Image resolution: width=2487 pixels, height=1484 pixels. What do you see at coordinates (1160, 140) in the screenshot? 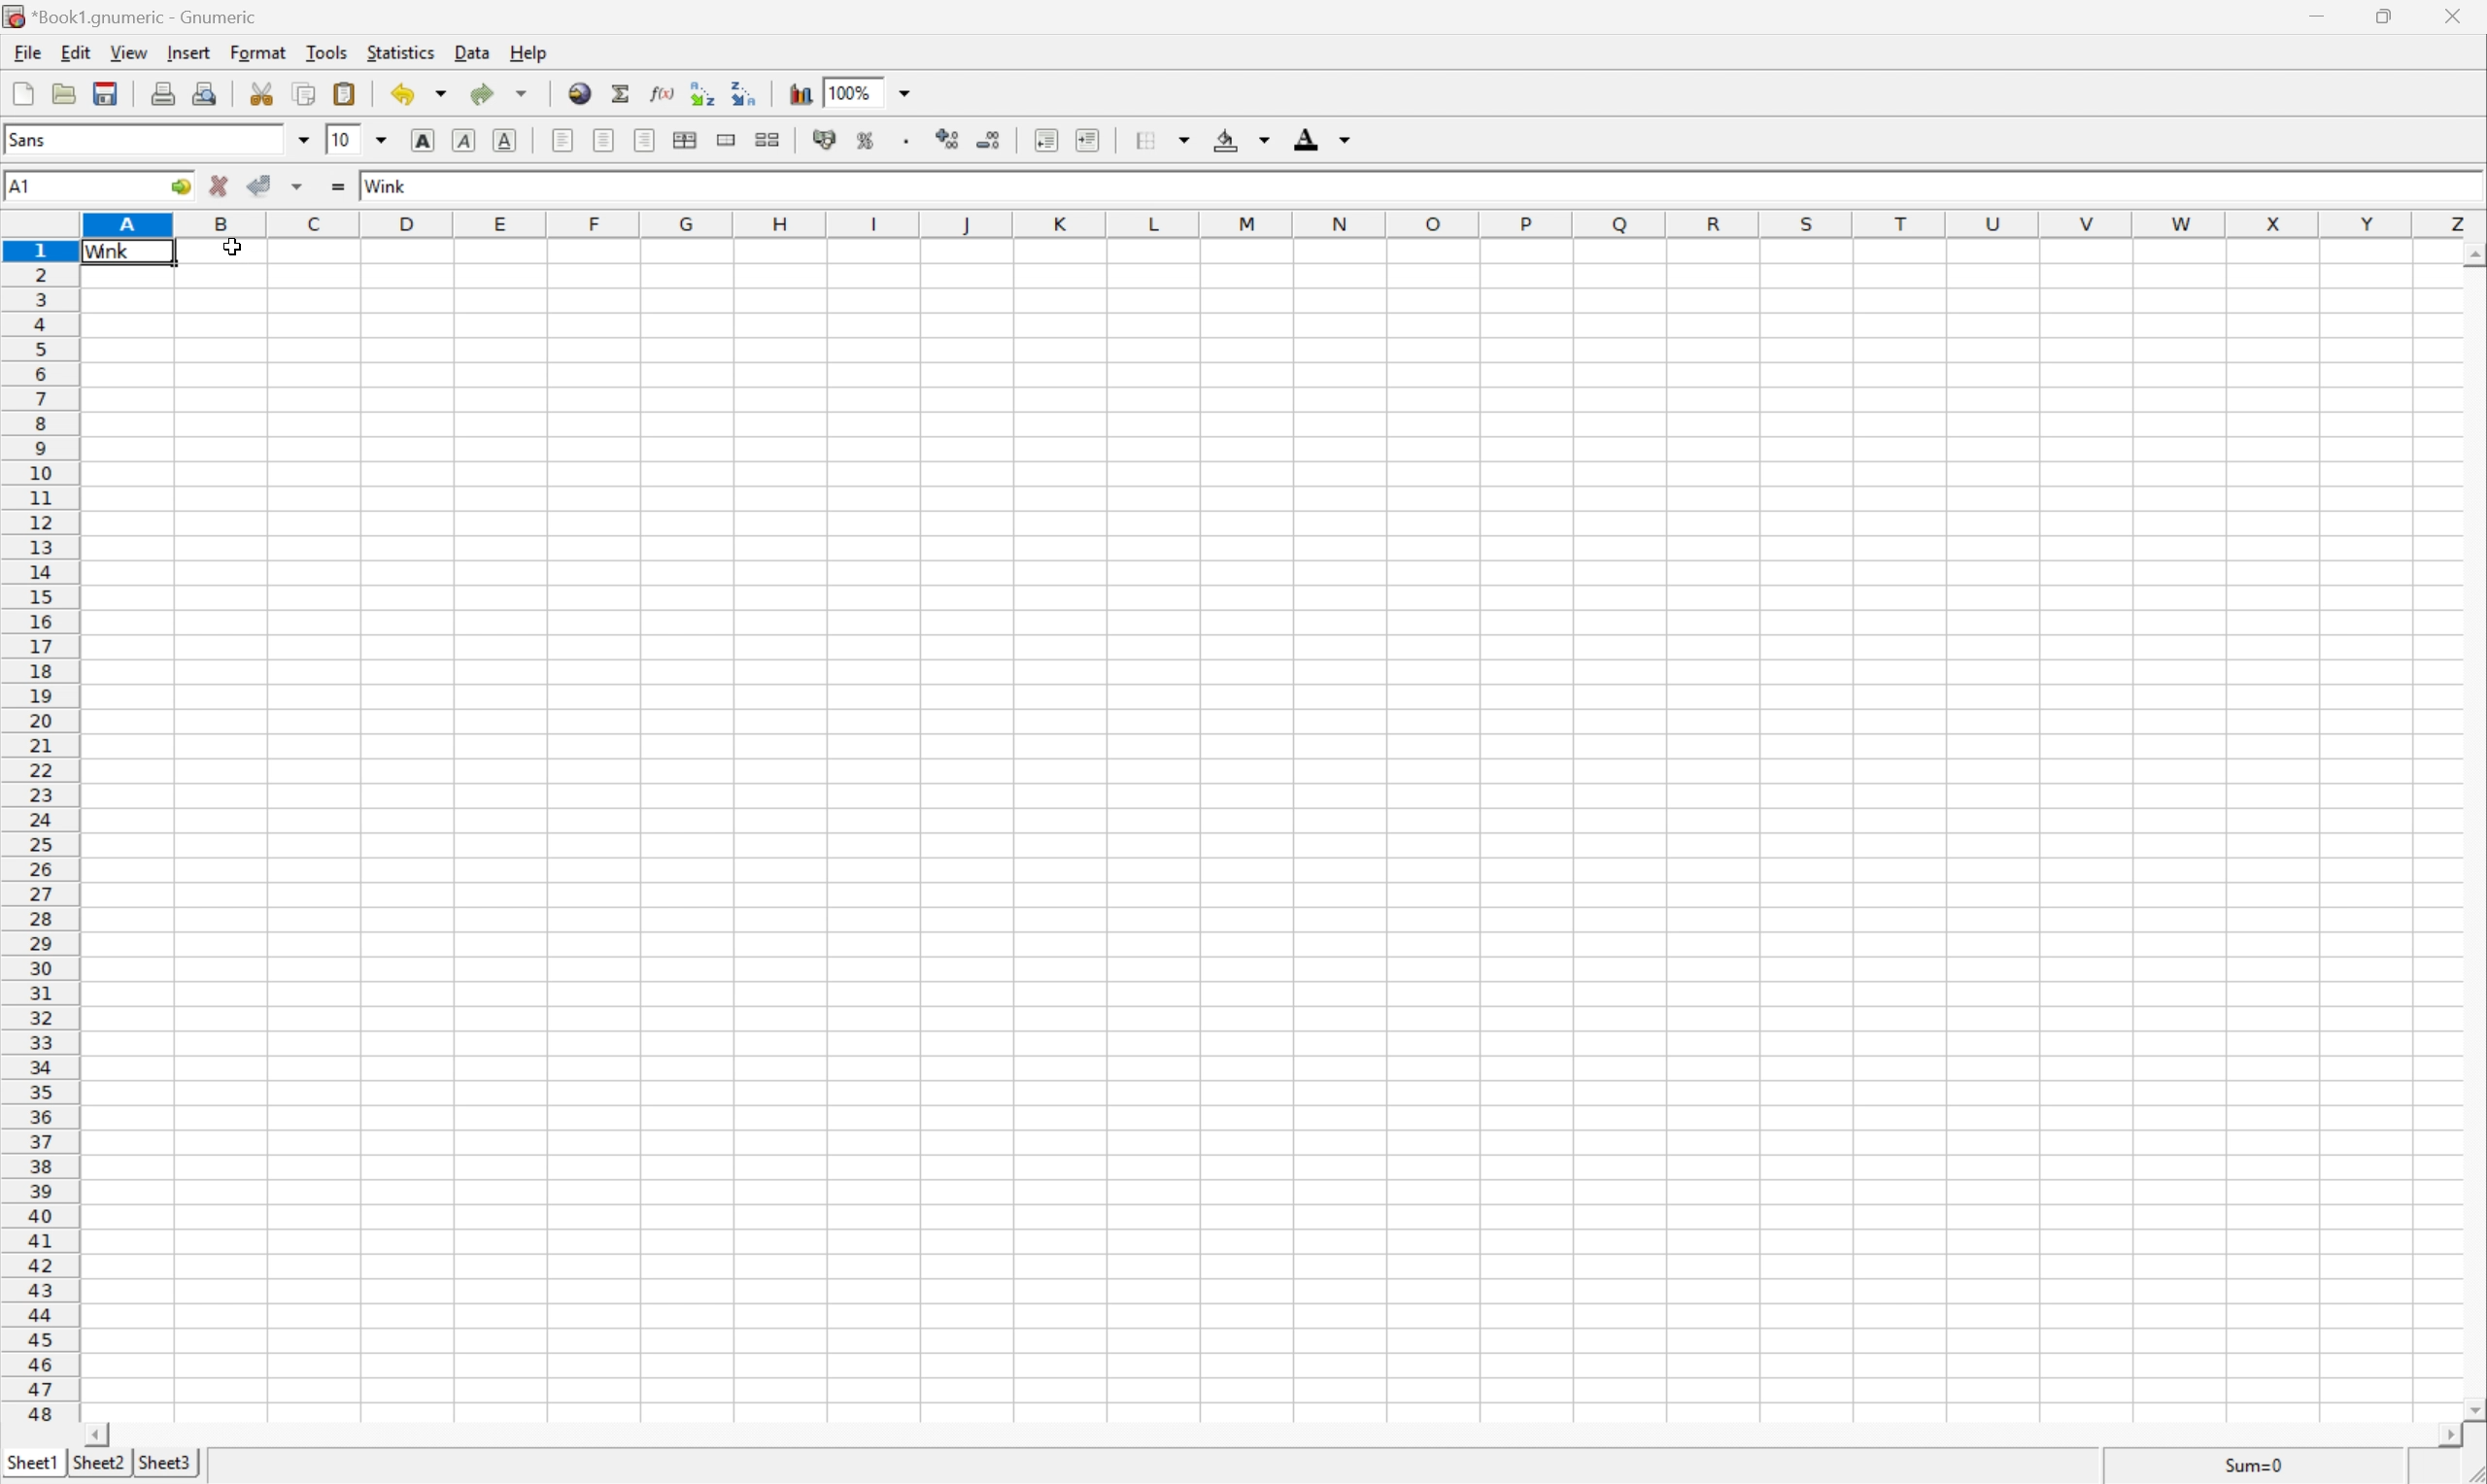
I see `borders` at bounding box center [1160, 140].